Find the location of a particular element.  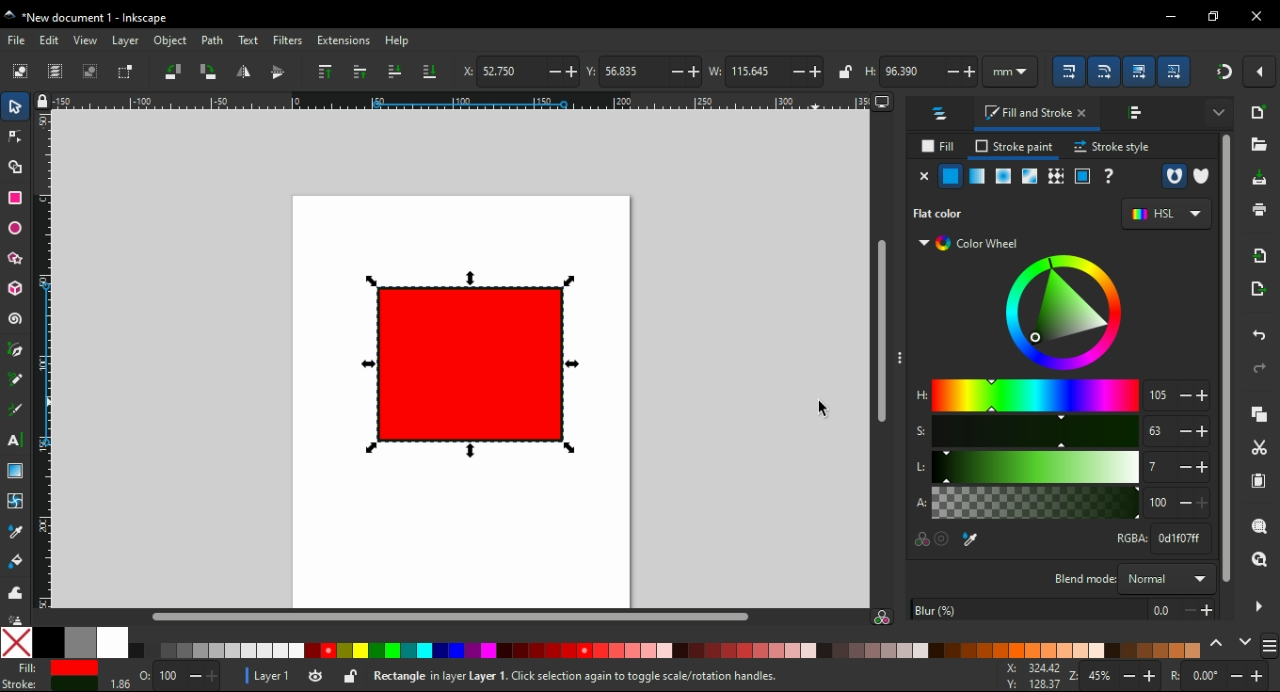

no objects selected is located at coordinates (641, 677).